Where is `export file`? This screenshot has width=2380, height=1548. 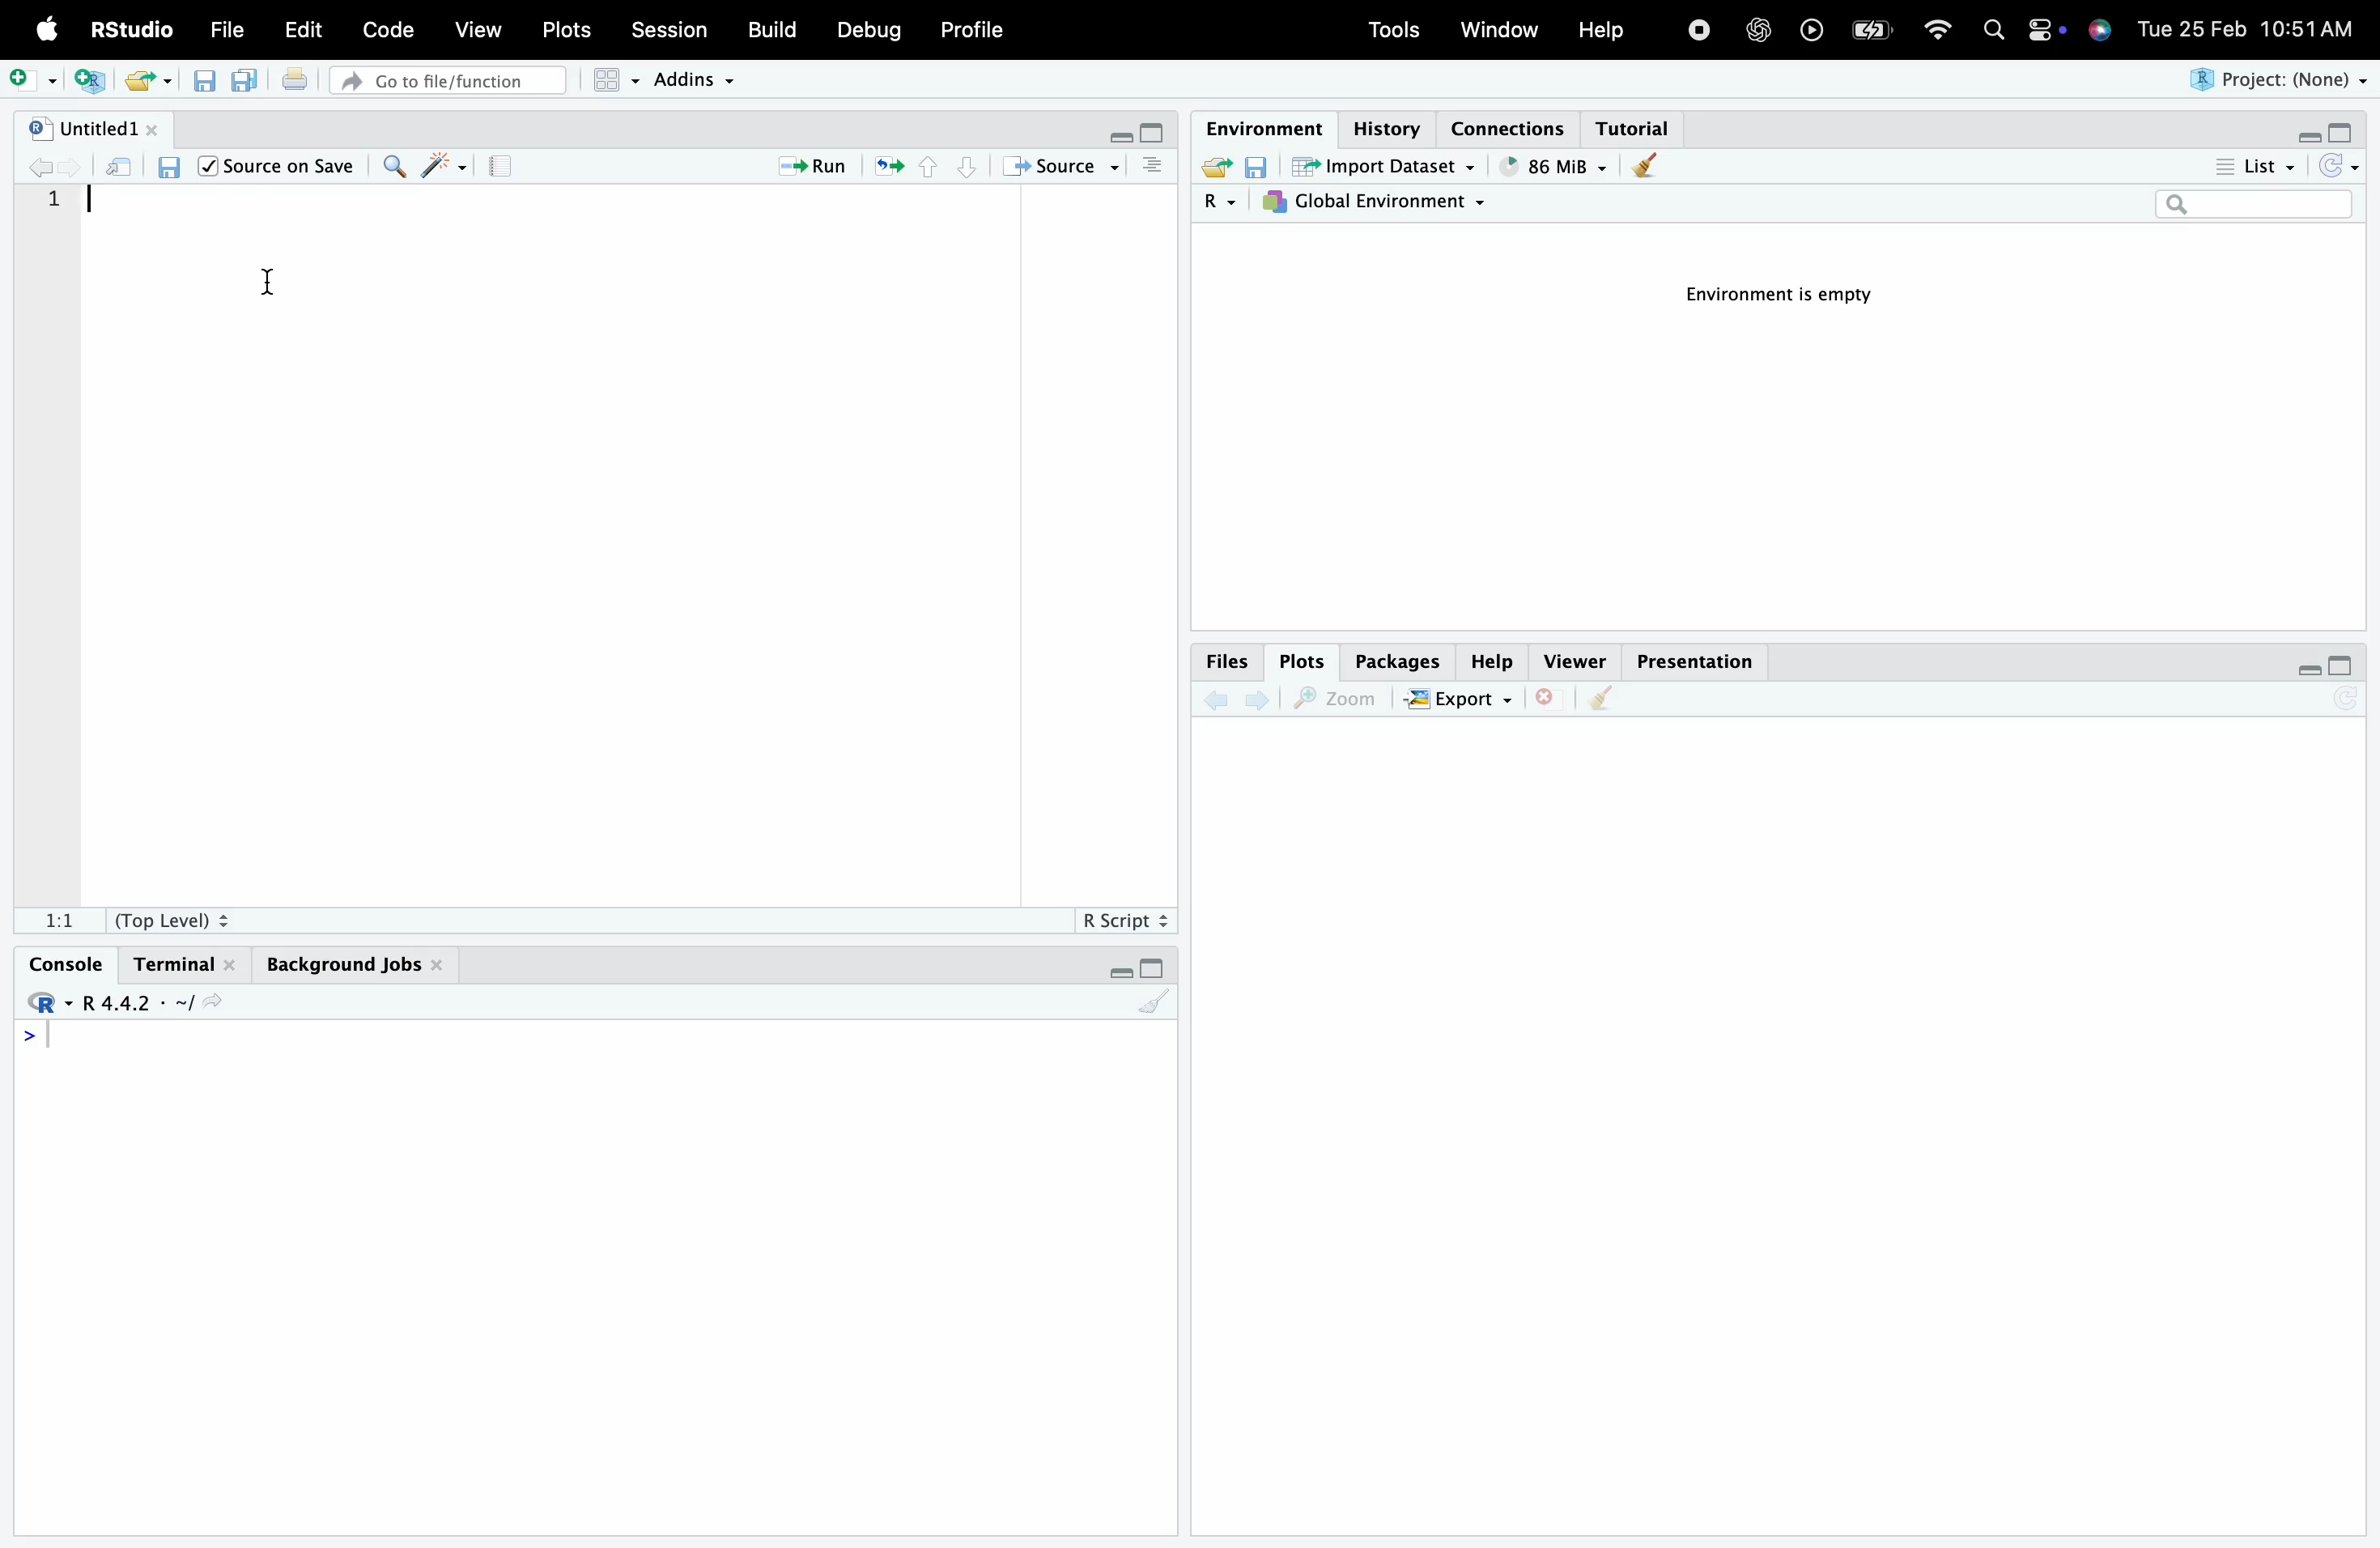 export file is located at coordinates (1208, 169).